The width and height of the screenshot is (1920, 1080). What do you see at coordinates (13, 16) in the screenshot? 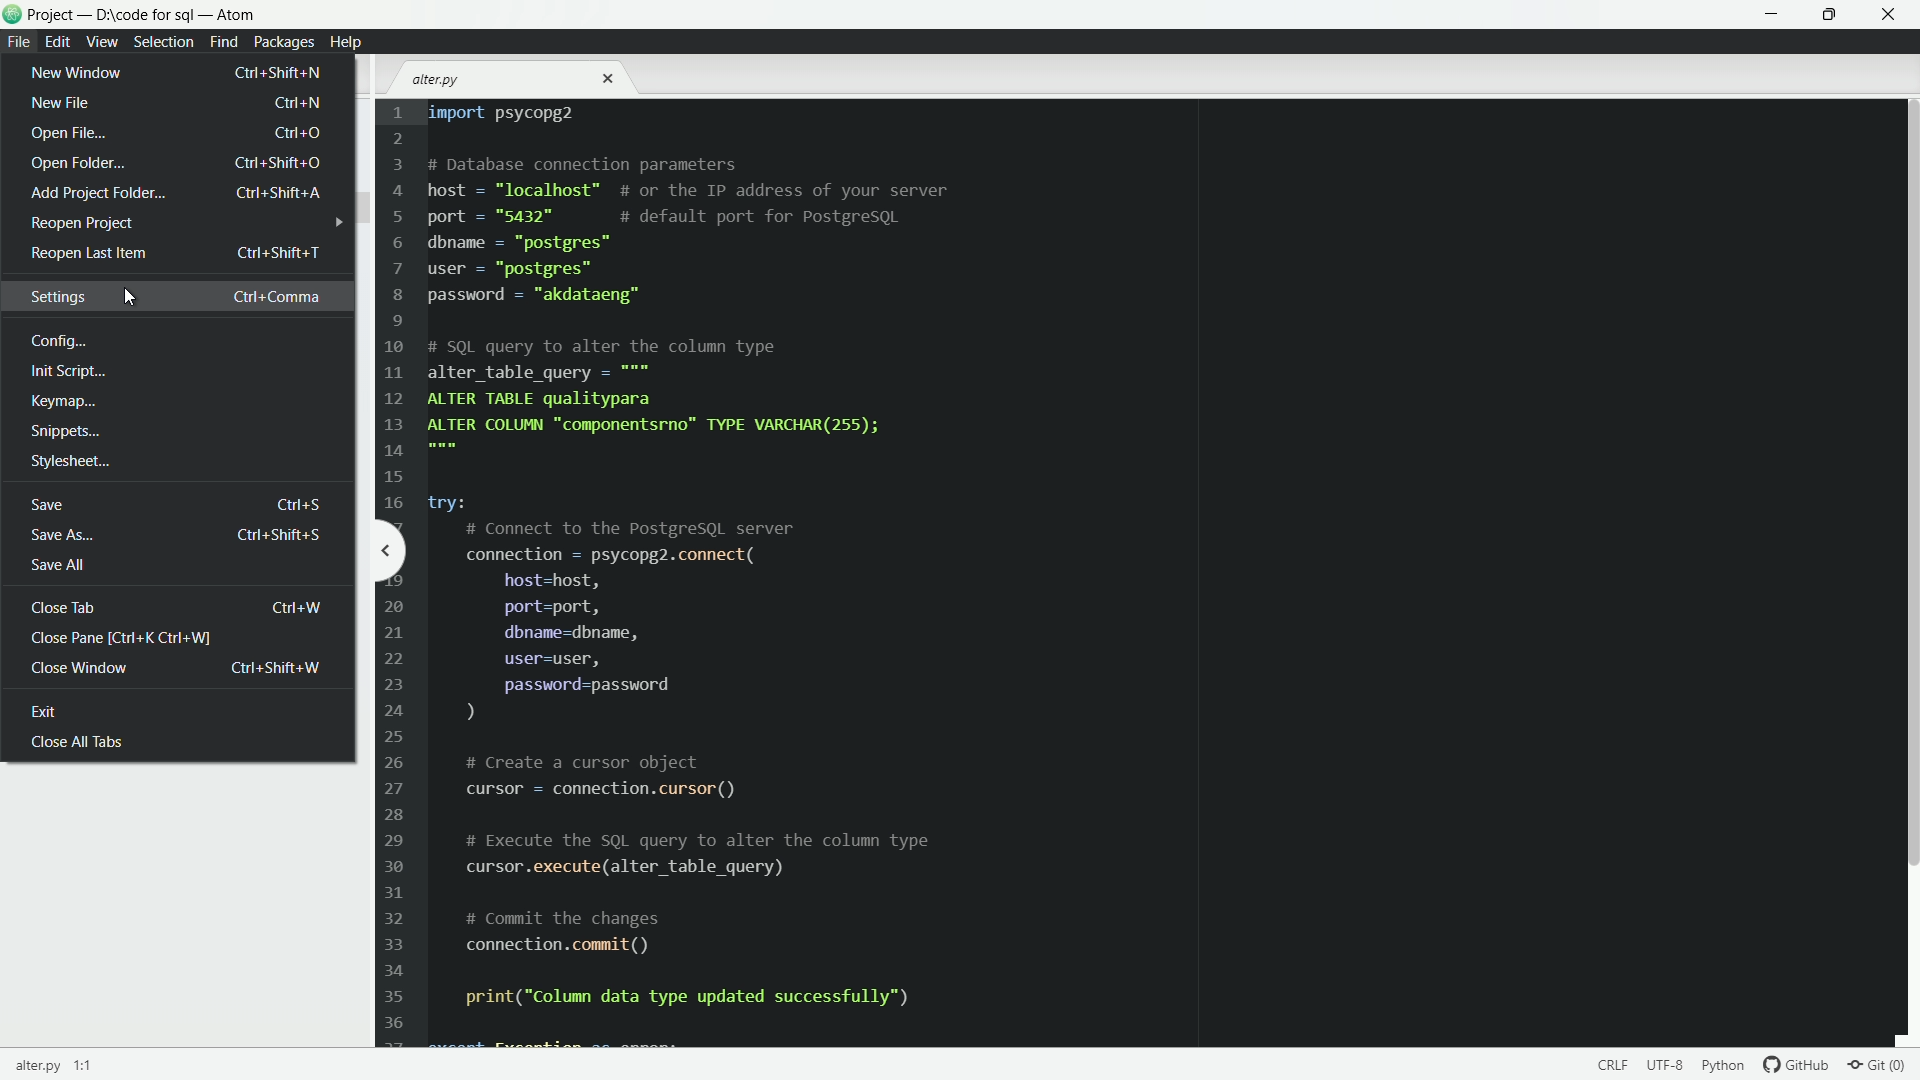
I see `logo` at bounding box center [13, 16].